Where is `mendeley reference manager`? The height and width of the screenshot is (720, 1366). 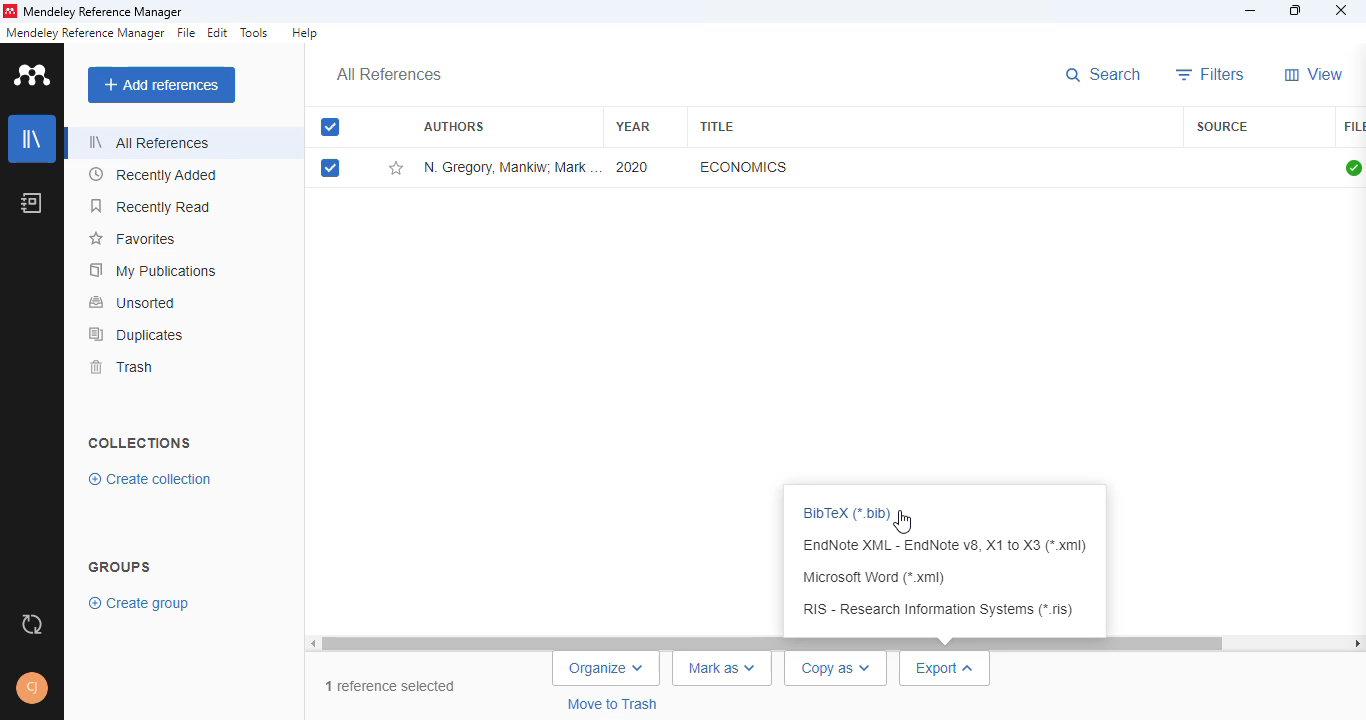 mendeley reference manager is located at coordinates (103, 11).